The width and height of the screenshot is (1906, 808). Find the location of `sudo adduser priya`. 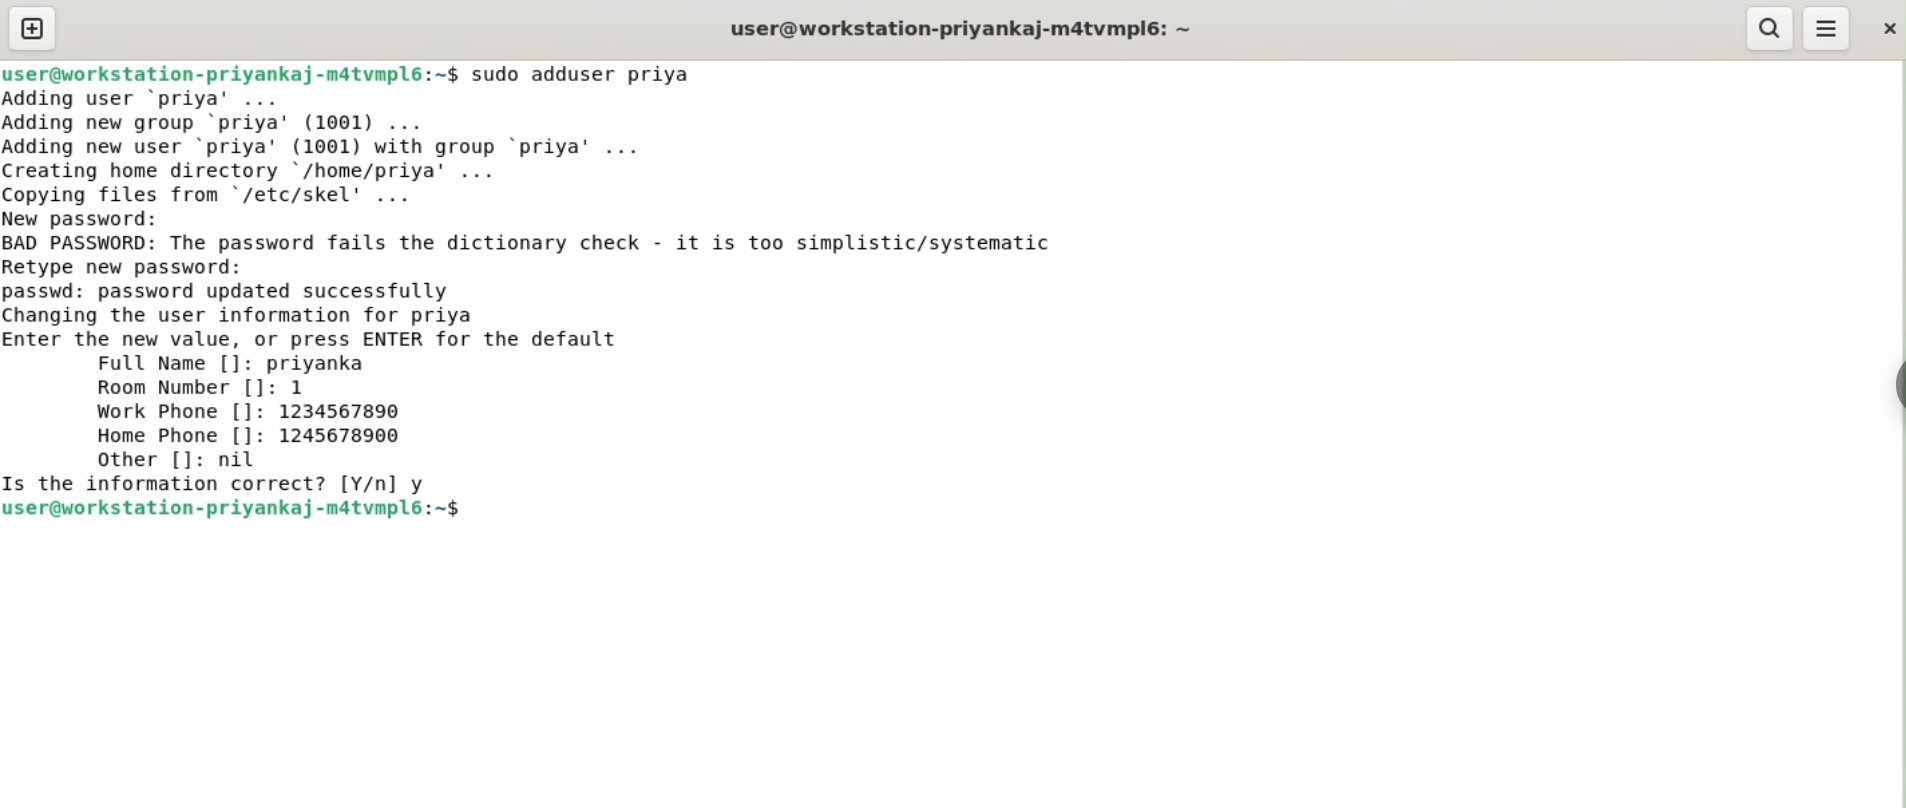

sudo adduser priya is located at coordinates (595, 74).